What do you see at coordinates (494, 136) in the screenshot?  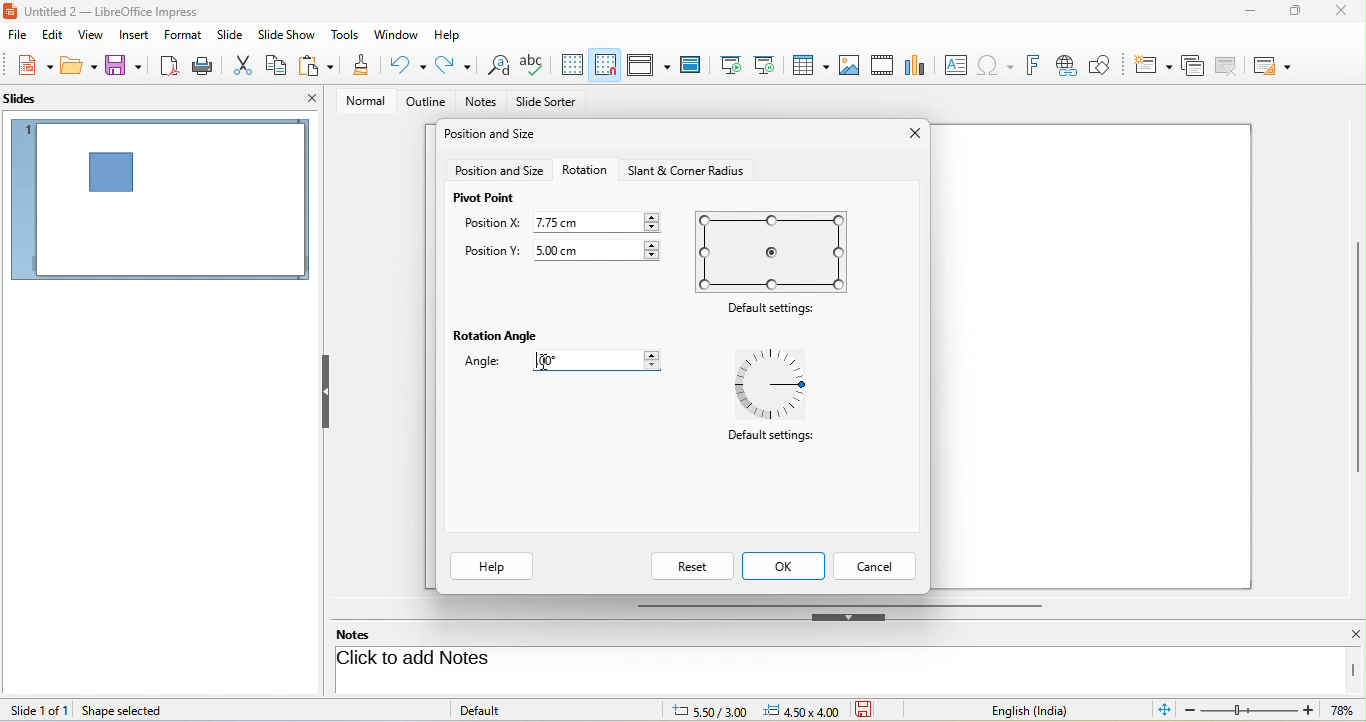 I see `position and size` at bounding box center [494, 136].